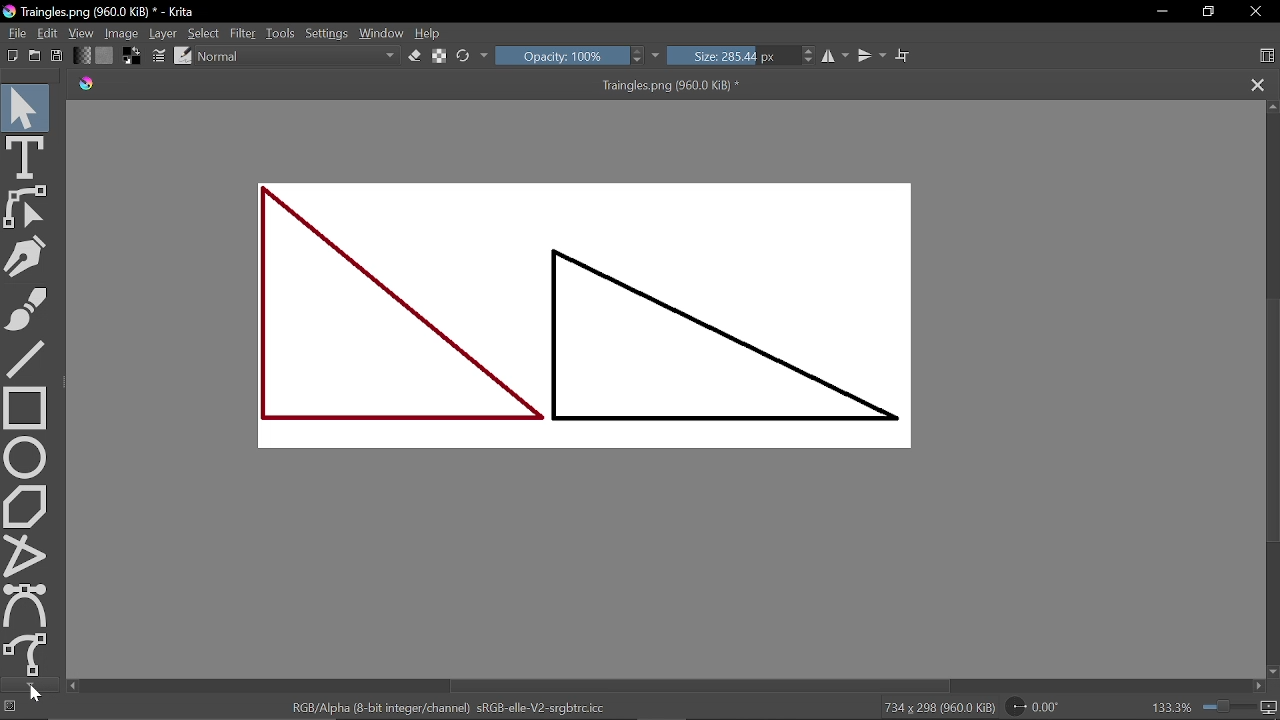 The height and width of the screenshot is (720, 1280). Describe the element at coordinates (105, 56) in the screenshot. I see `Fill patern` at that location.